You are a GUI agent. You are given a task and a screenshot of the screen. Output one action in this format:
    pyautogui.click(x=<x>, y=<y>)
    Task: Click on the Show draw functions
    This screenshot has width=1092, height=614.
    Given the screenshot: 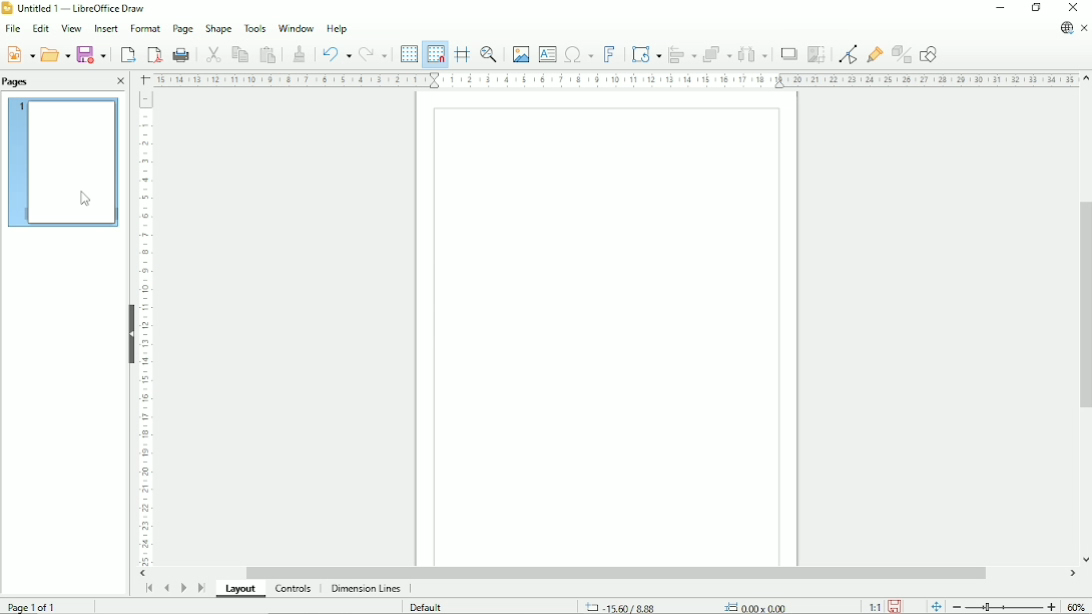 What is the action you would take?
    pyautogui.click(x=928, y=54)
    